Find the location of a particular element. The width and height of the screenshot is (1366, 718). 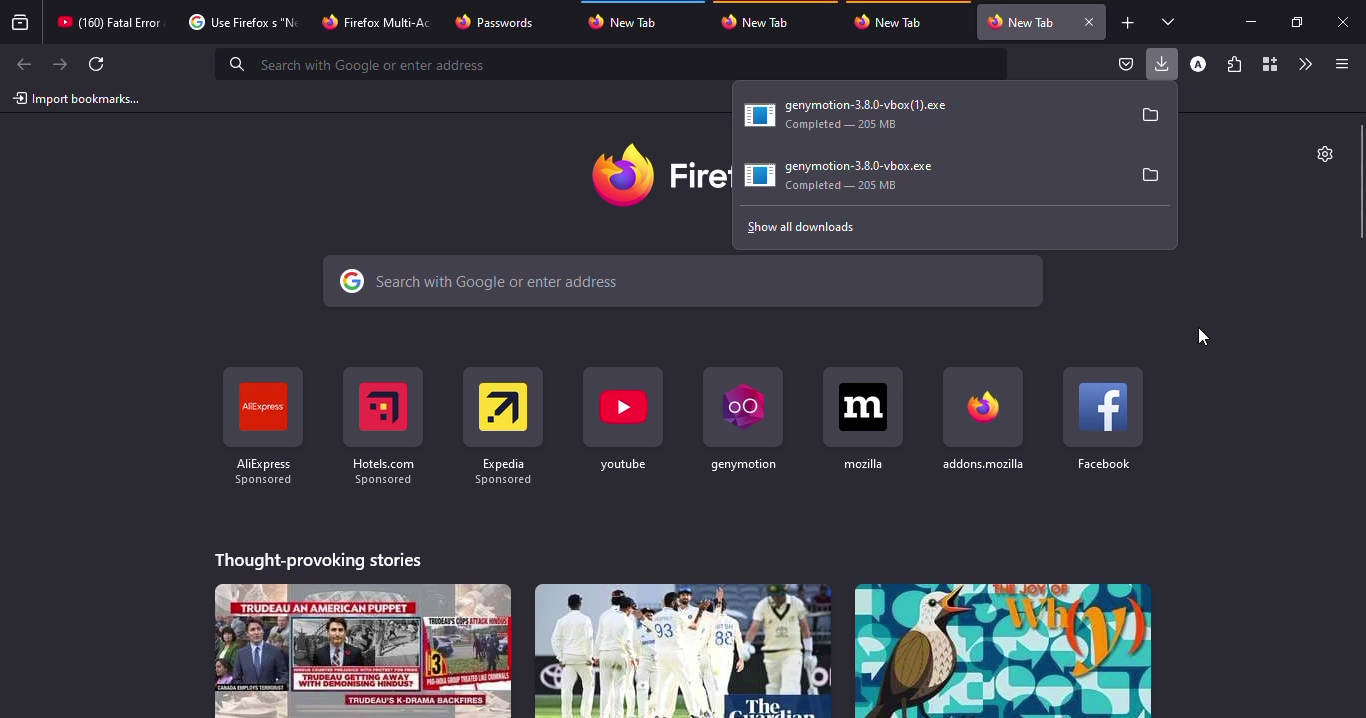

maximize is located at coordinates (1295, 22).